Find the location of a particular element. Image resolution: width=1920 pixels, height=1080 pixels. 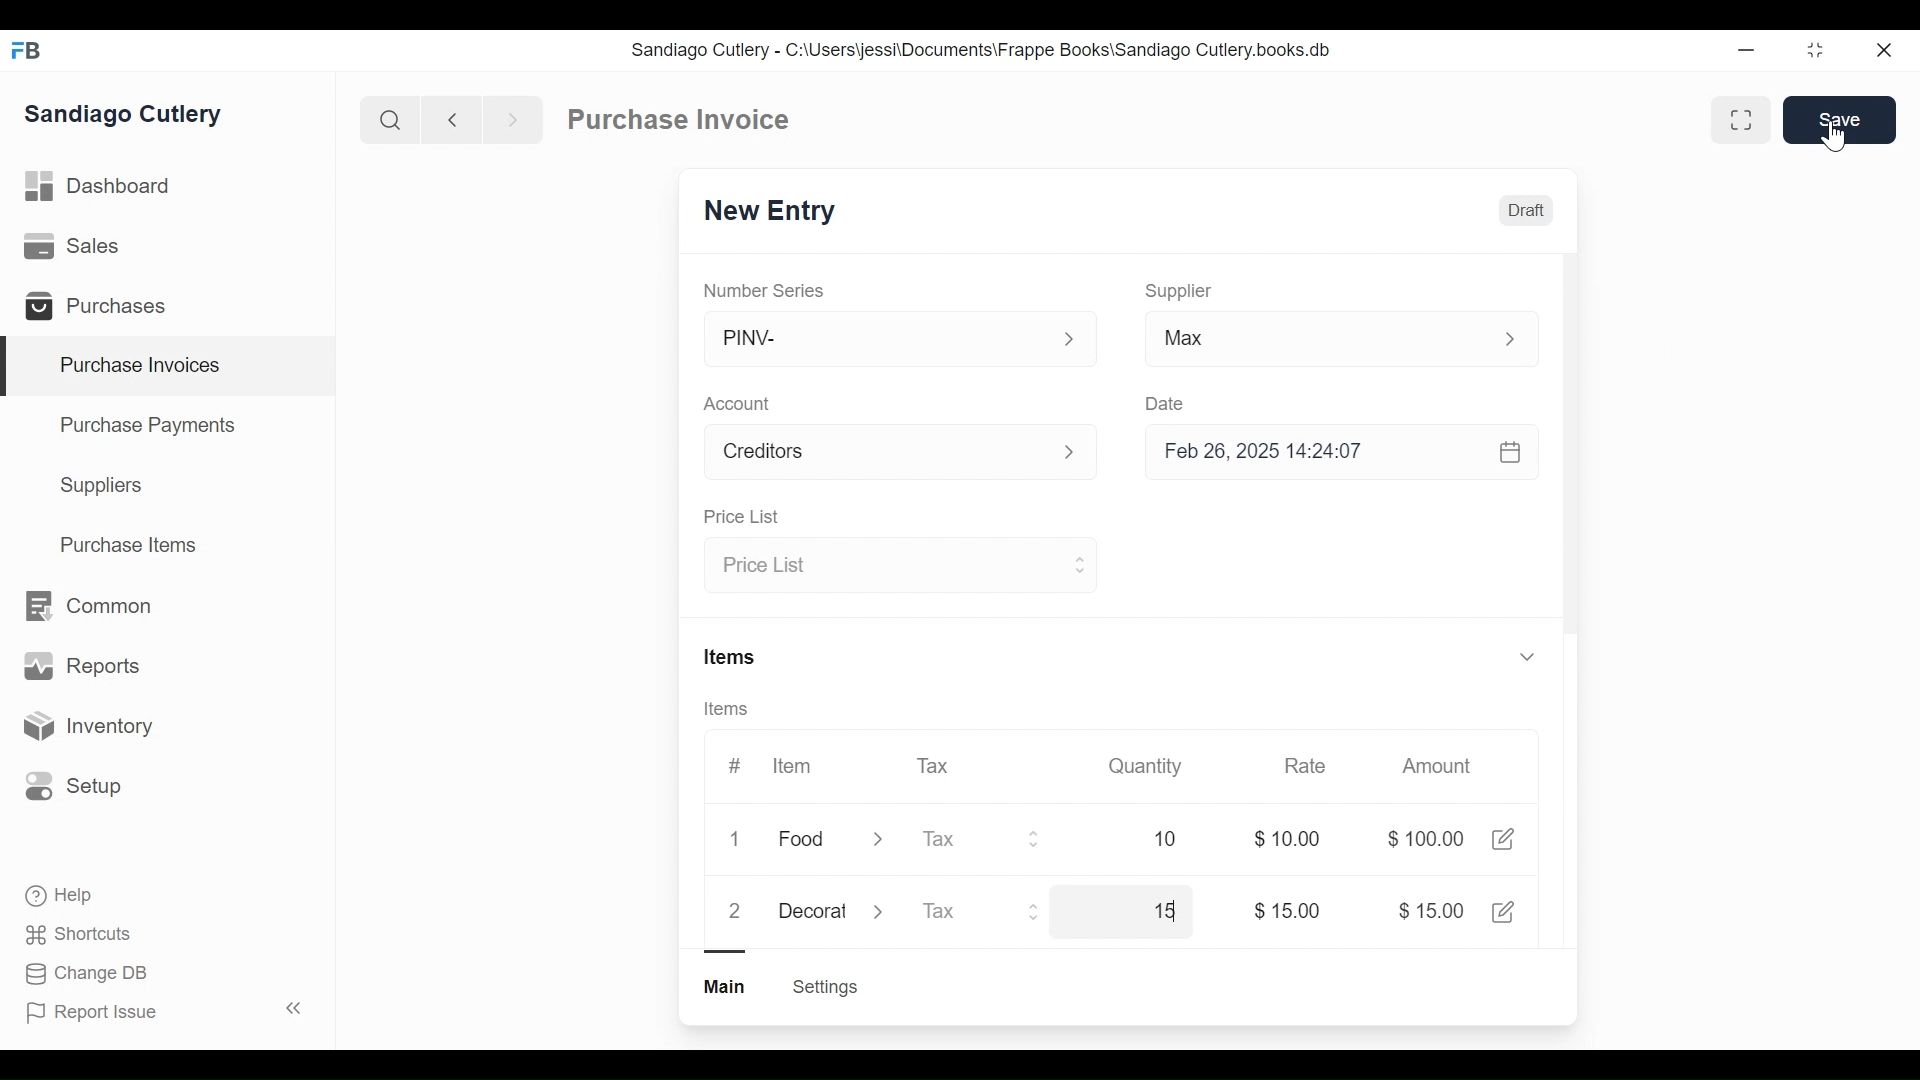

Change DB is located at coordinates (90, 974).